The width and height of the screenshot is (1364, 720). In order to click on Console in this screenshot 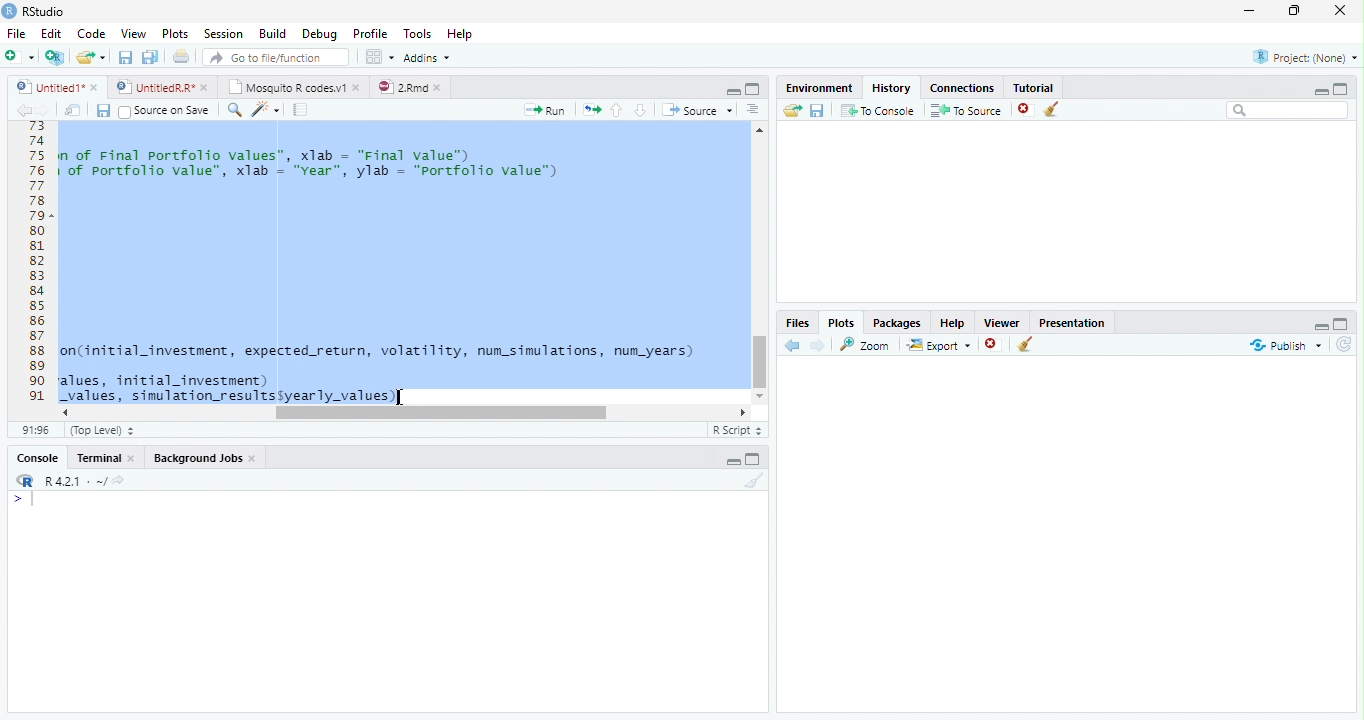, I will do `click(387, 601)`.